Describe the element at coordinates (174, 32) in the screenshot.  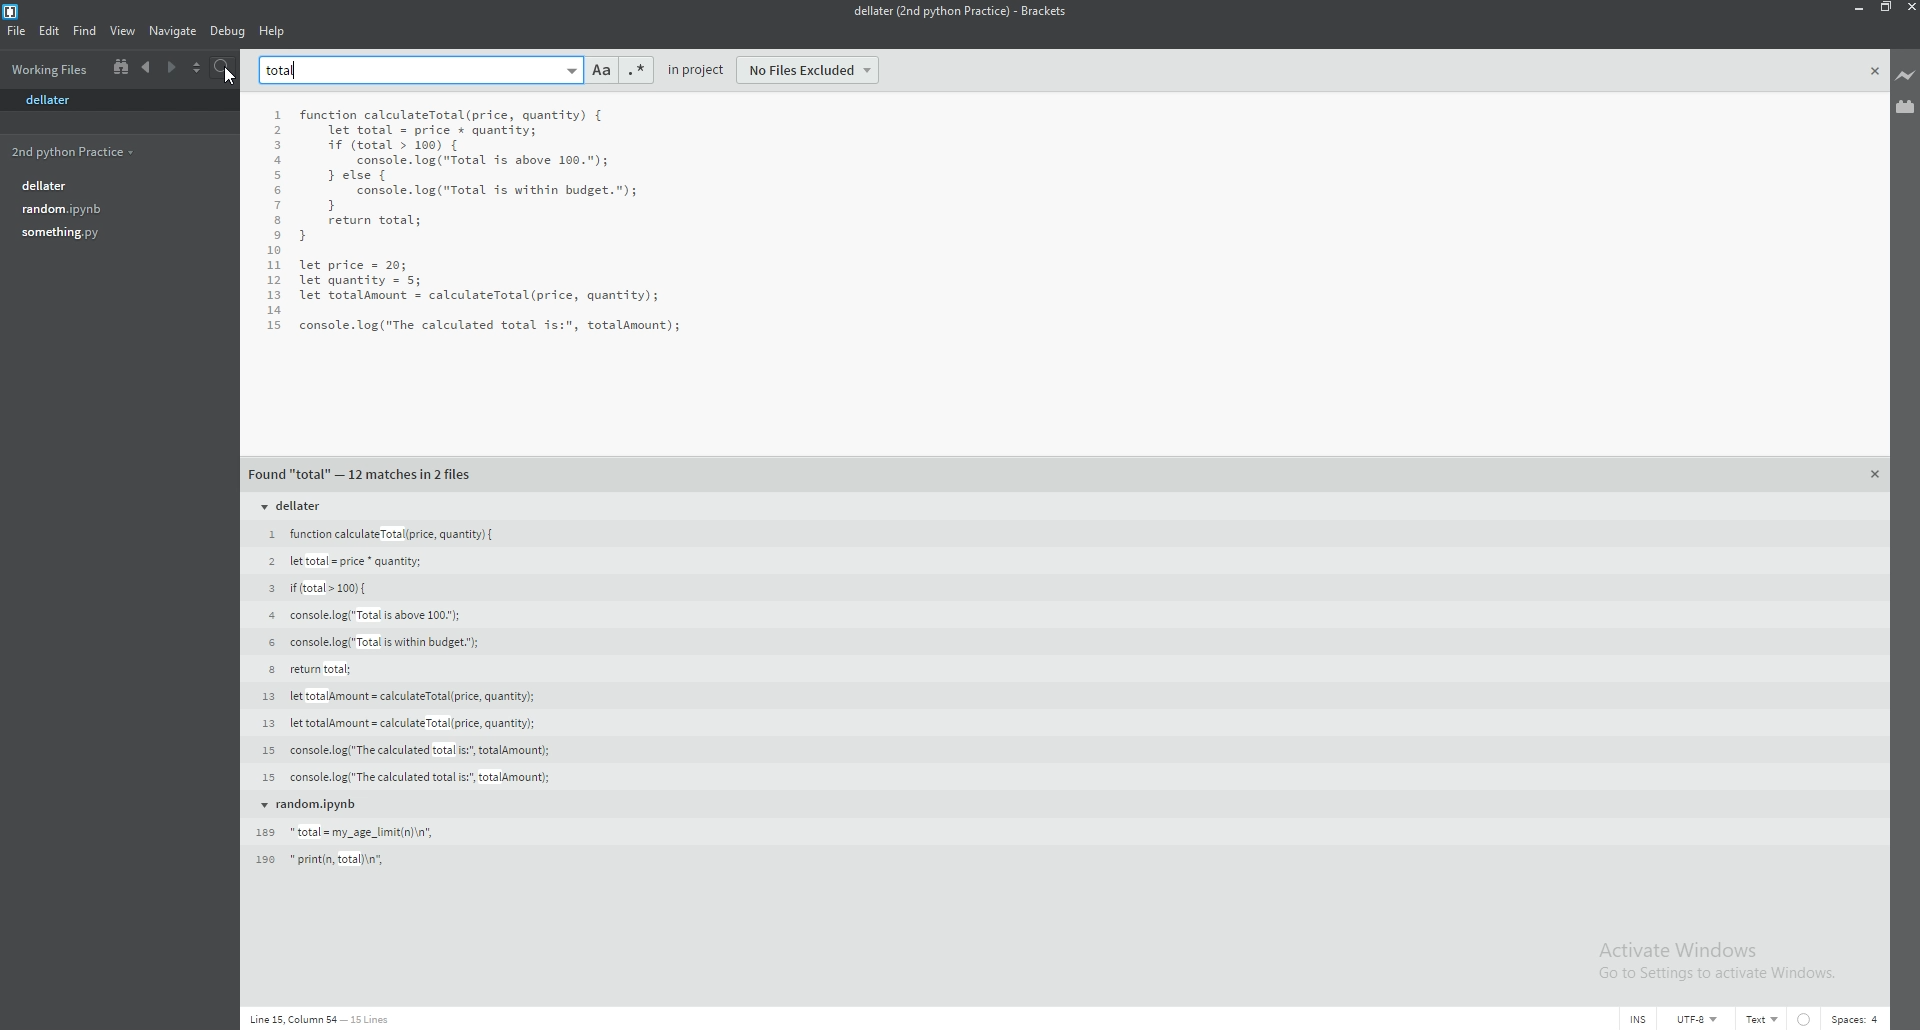
I see `navigate` at that location.